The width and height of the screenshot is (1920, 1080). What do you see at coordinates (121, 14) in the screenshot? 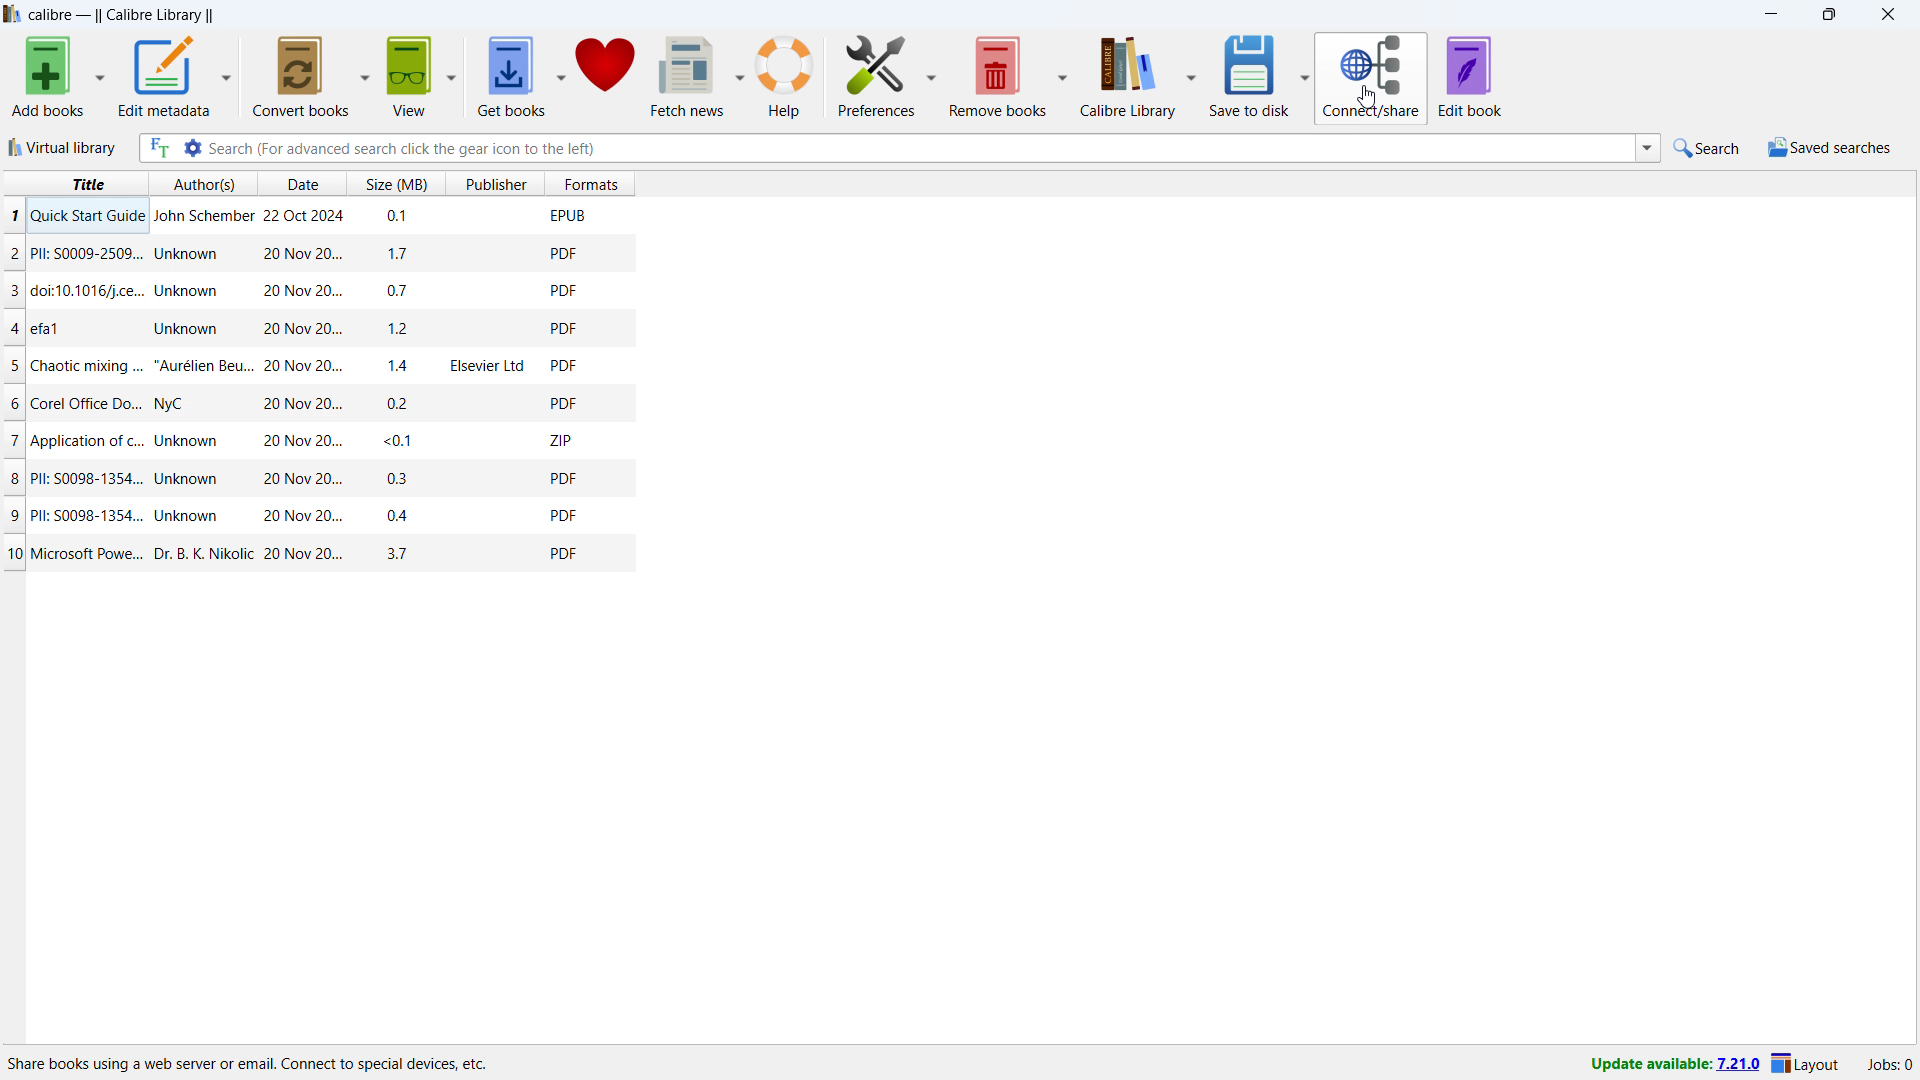
I see `title` at bounding box center [121, 14].